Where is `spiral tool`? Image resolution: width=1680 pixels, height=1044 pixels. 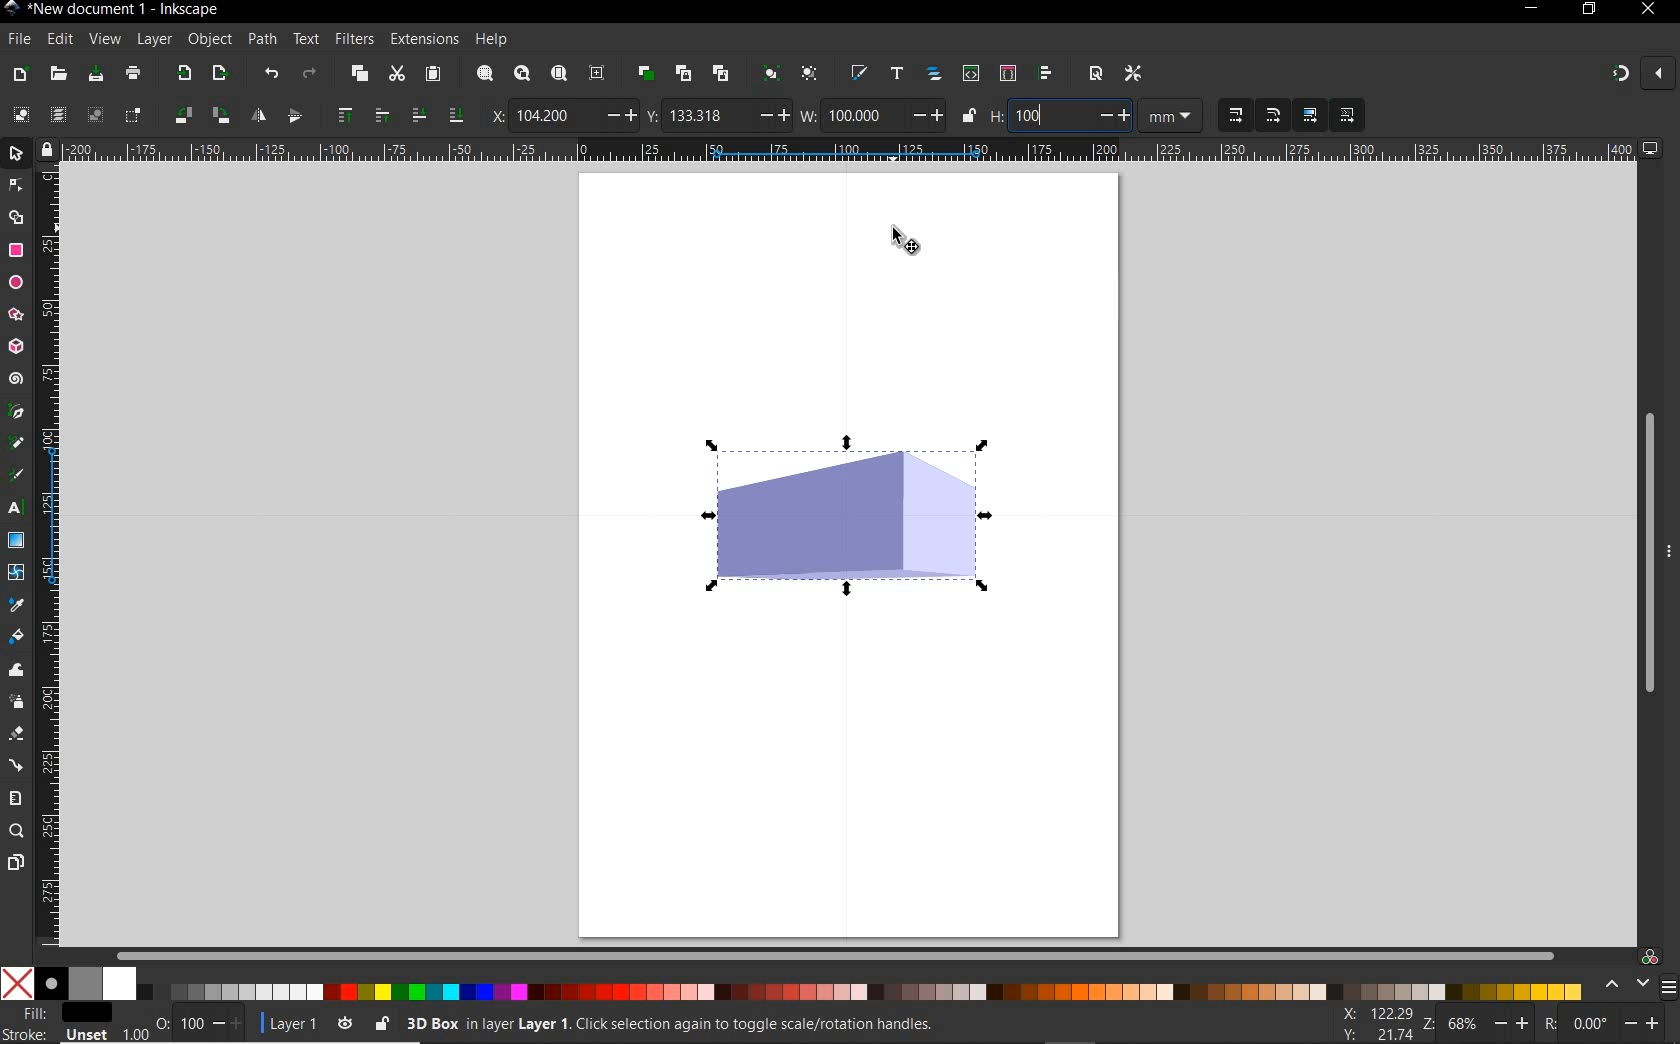
spiral tool is located at coordinates (15, 378).